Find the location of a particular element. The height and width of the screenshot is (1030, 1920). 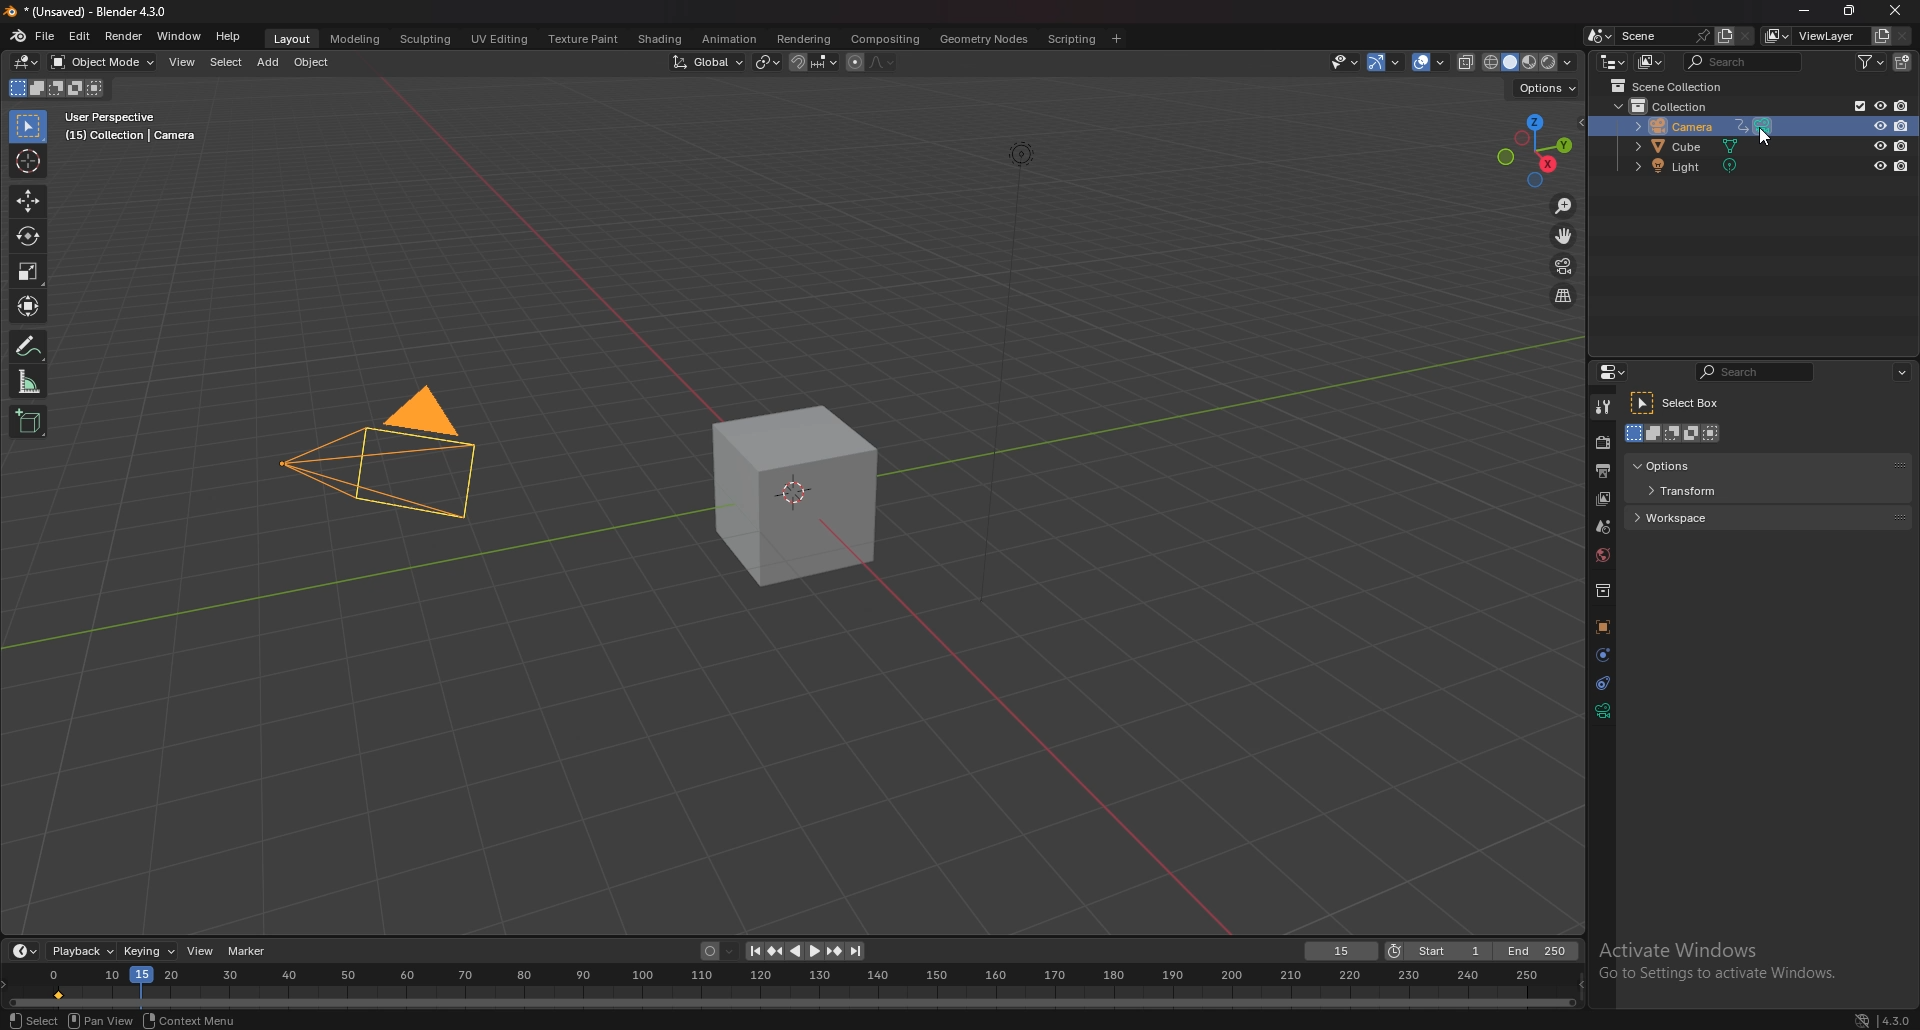

compositing is located at coordinates (886, 39).